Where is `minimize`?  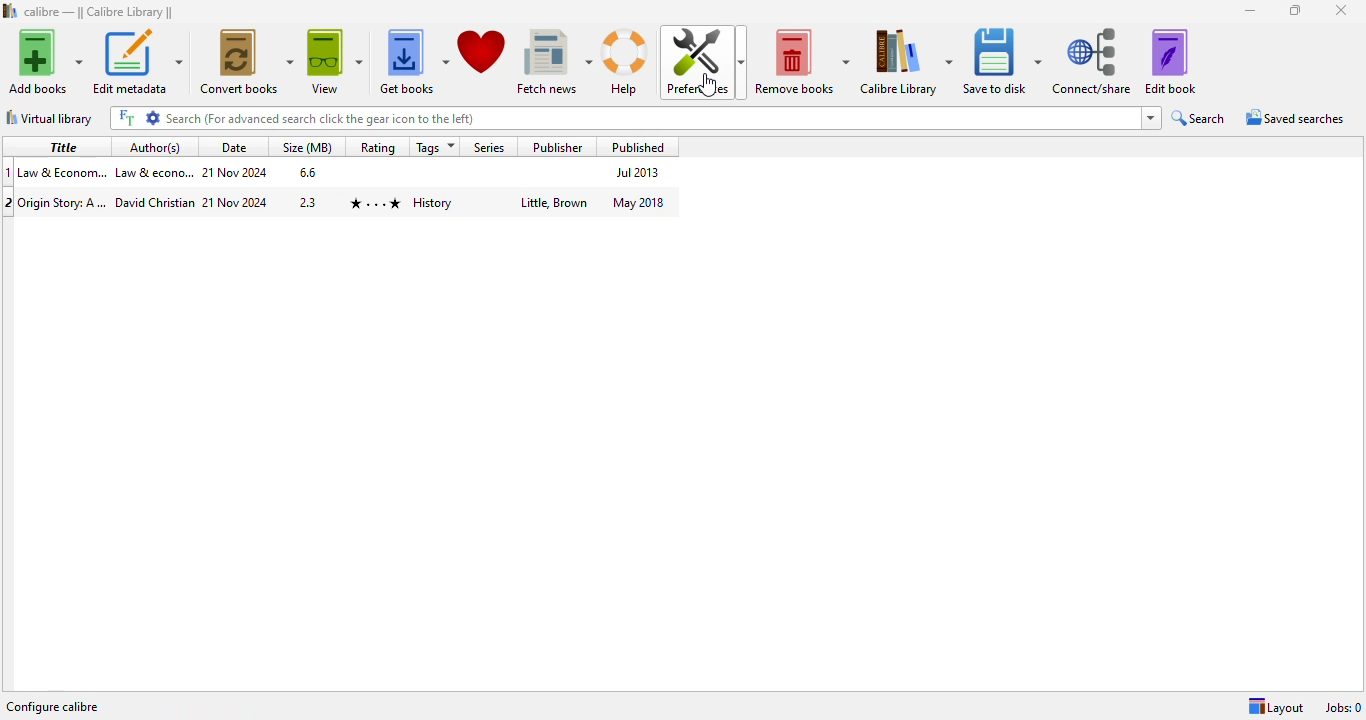
minimize is located at coordinates (1248, 11).